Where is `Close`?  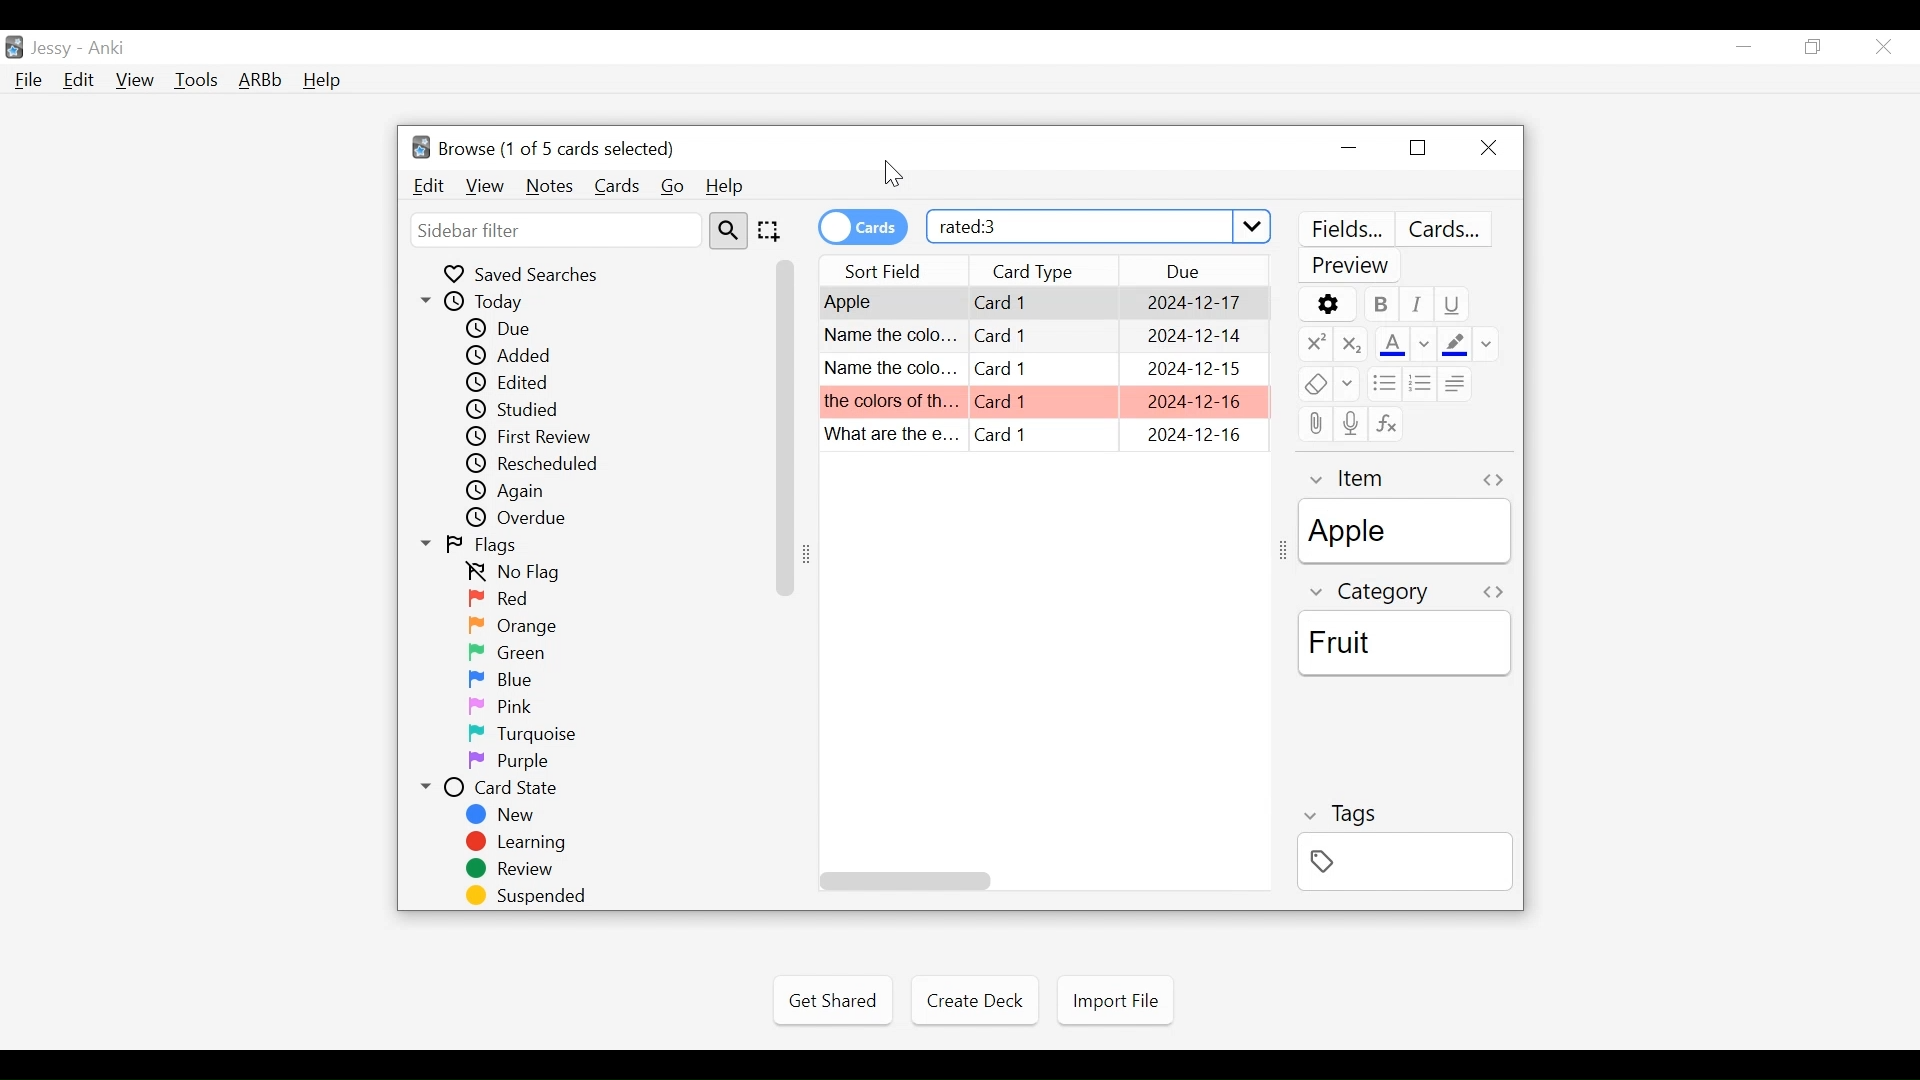 Close is located at coordinates (1489, 149).